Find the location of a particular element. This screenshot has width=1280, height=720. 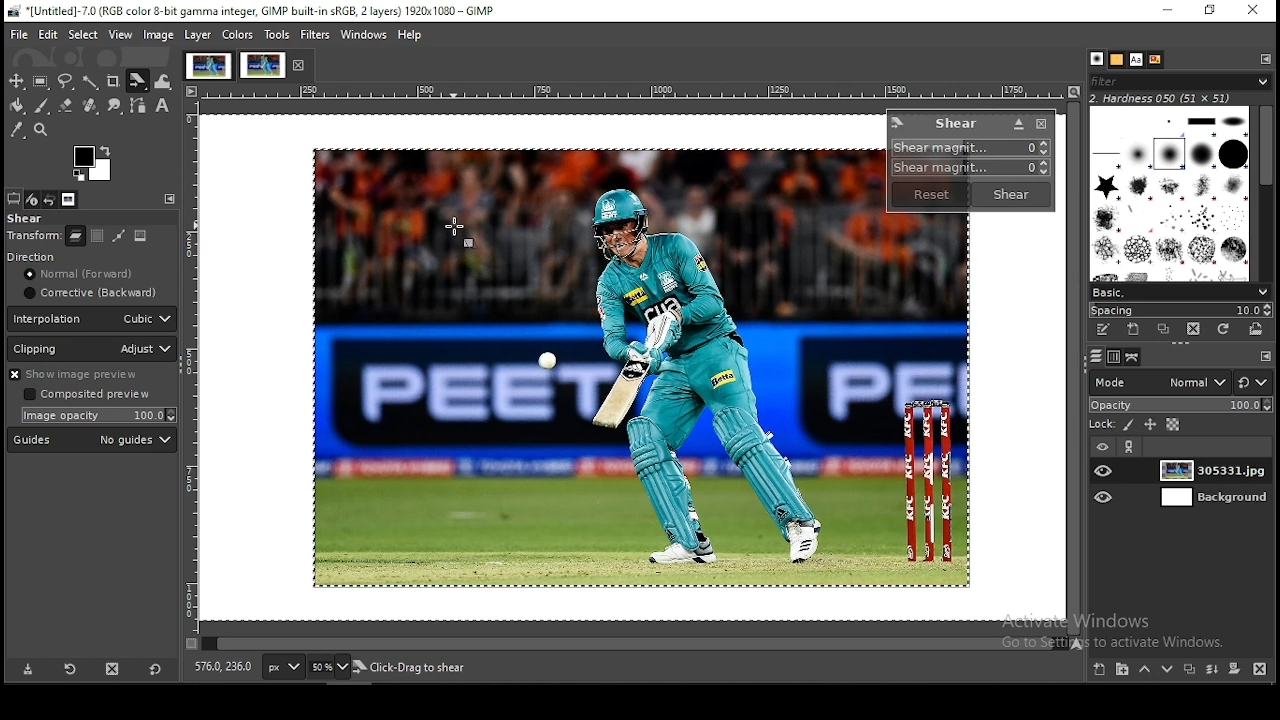

guide is located at coordinates (91, 440).